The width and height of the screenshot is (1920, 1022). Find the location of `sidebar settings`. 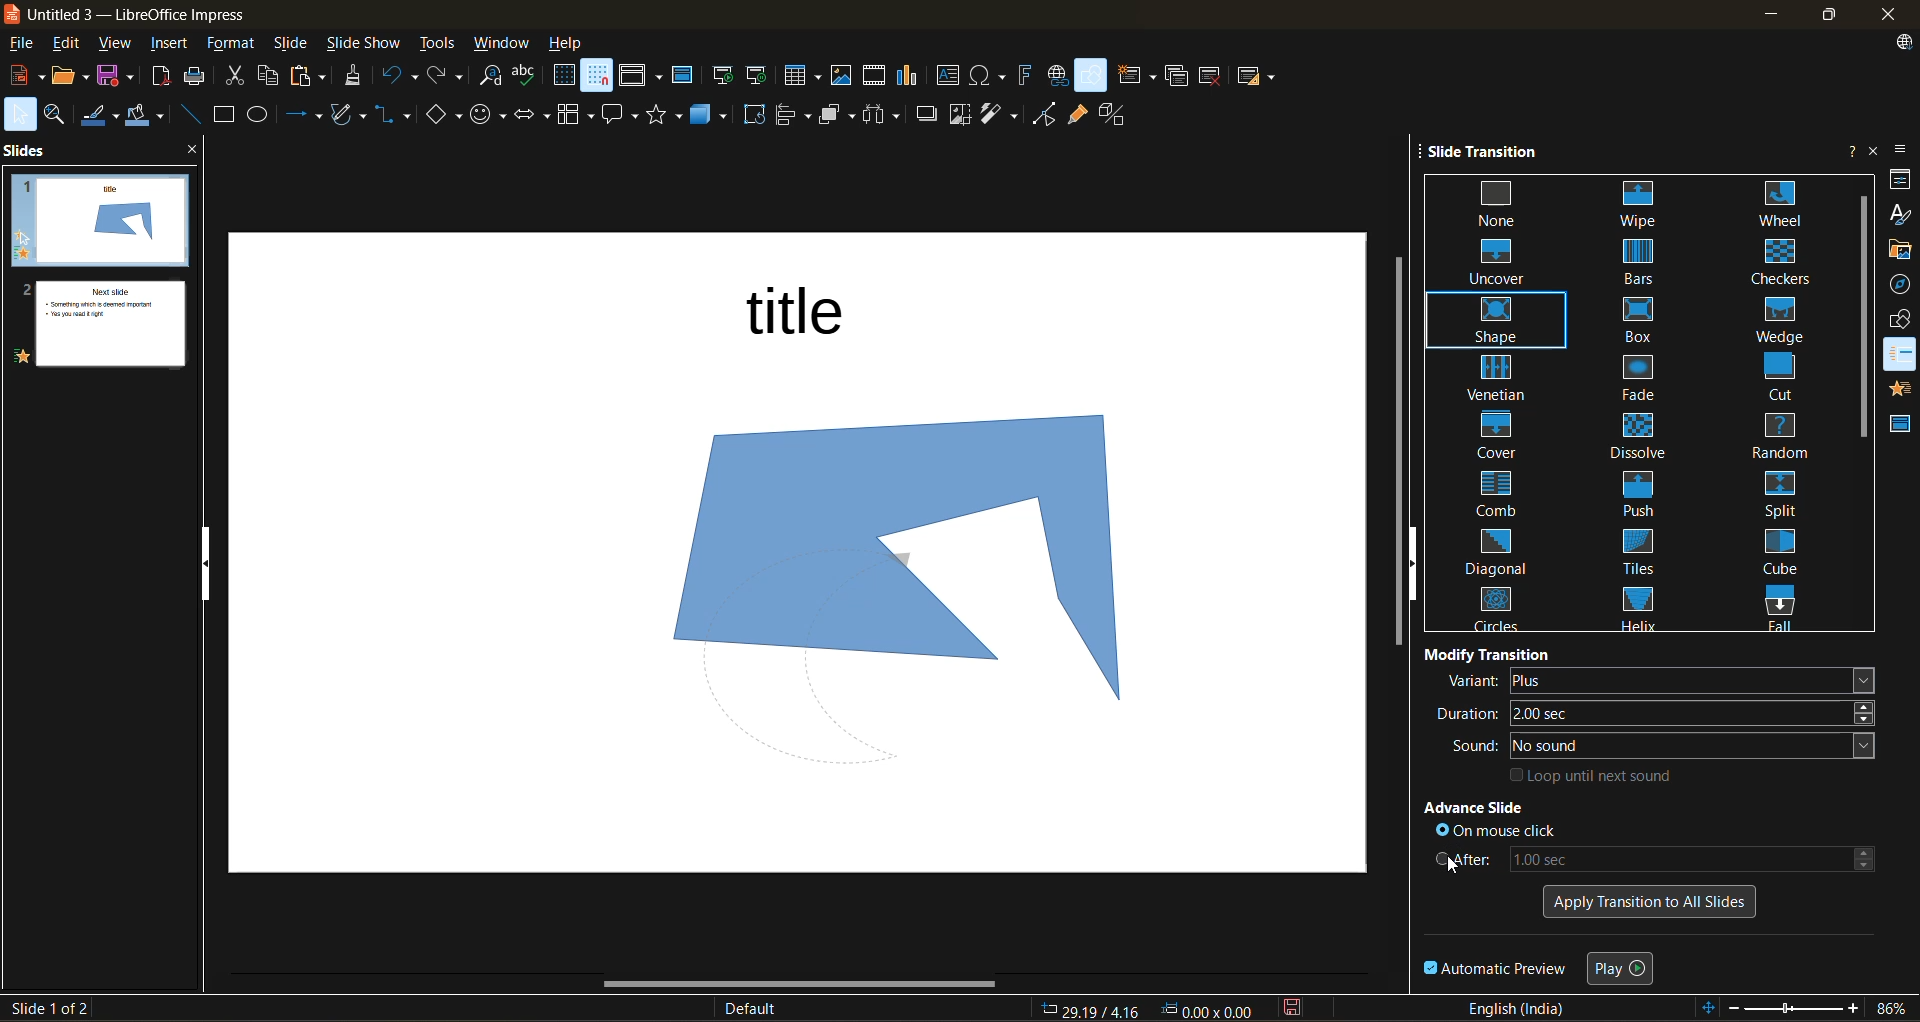

sidebar settings is located at coordinates (1903, 148).